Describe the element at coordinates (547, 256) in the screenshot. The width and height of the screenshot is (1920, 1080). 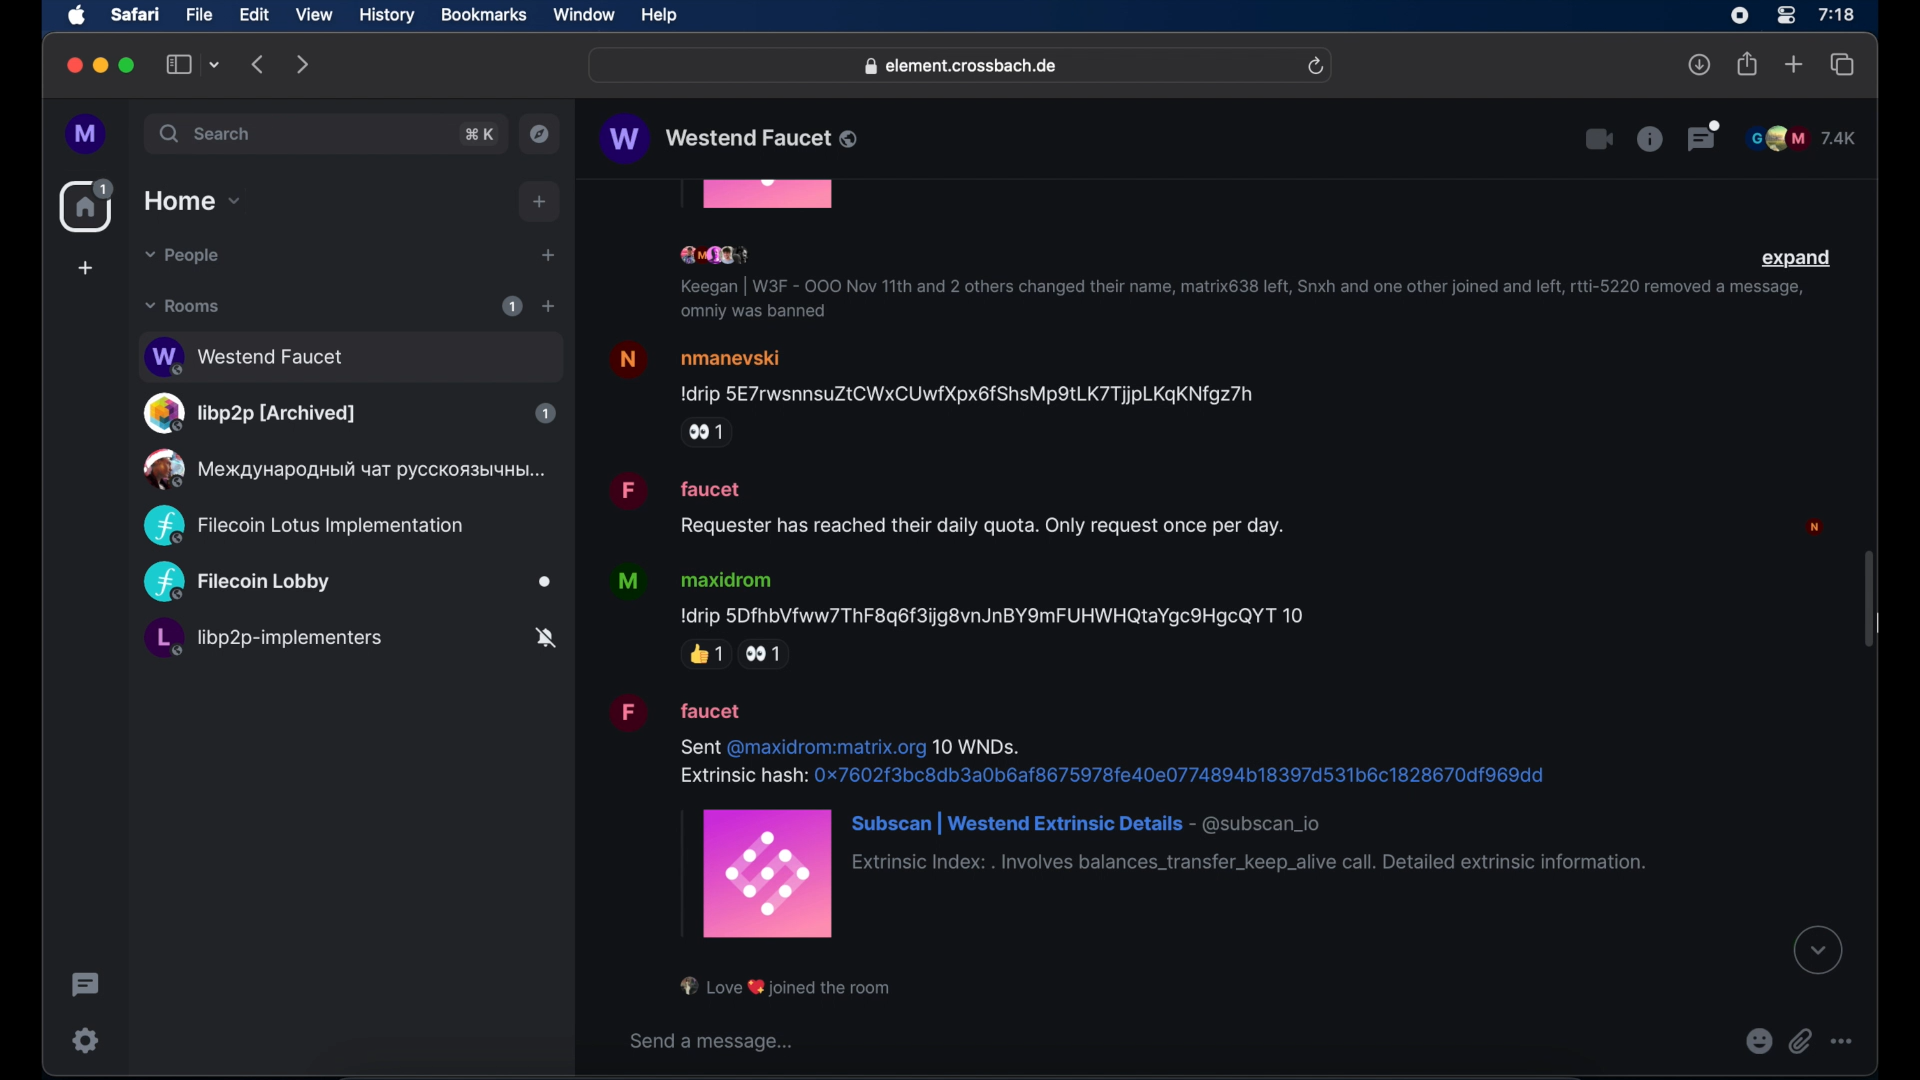
I see `start chat` at that location.